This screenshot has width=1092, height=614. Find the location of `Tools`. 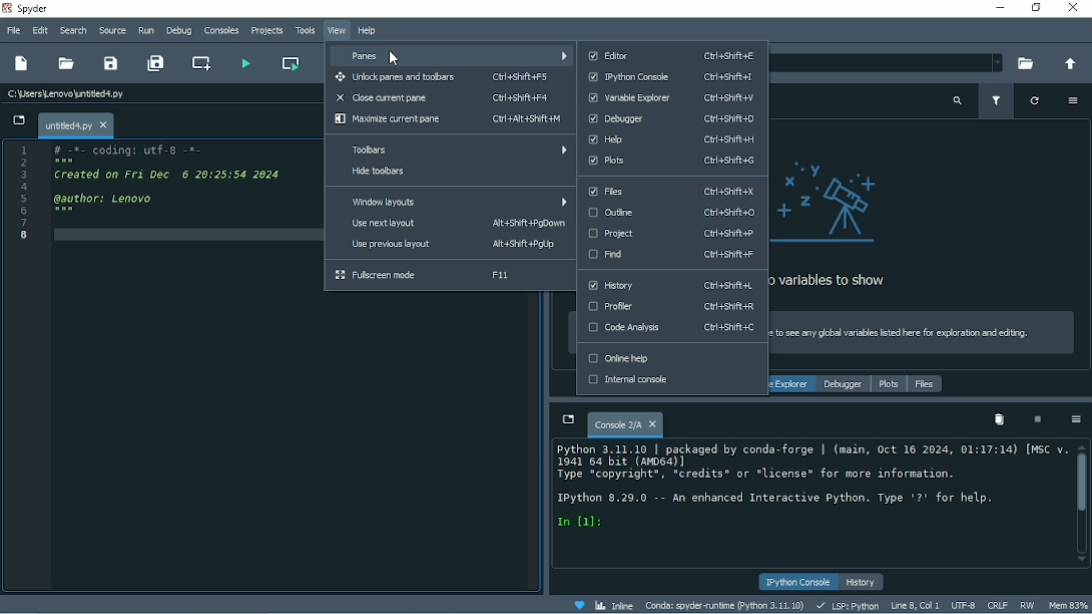

Tools is located at coordinates (305, 30).